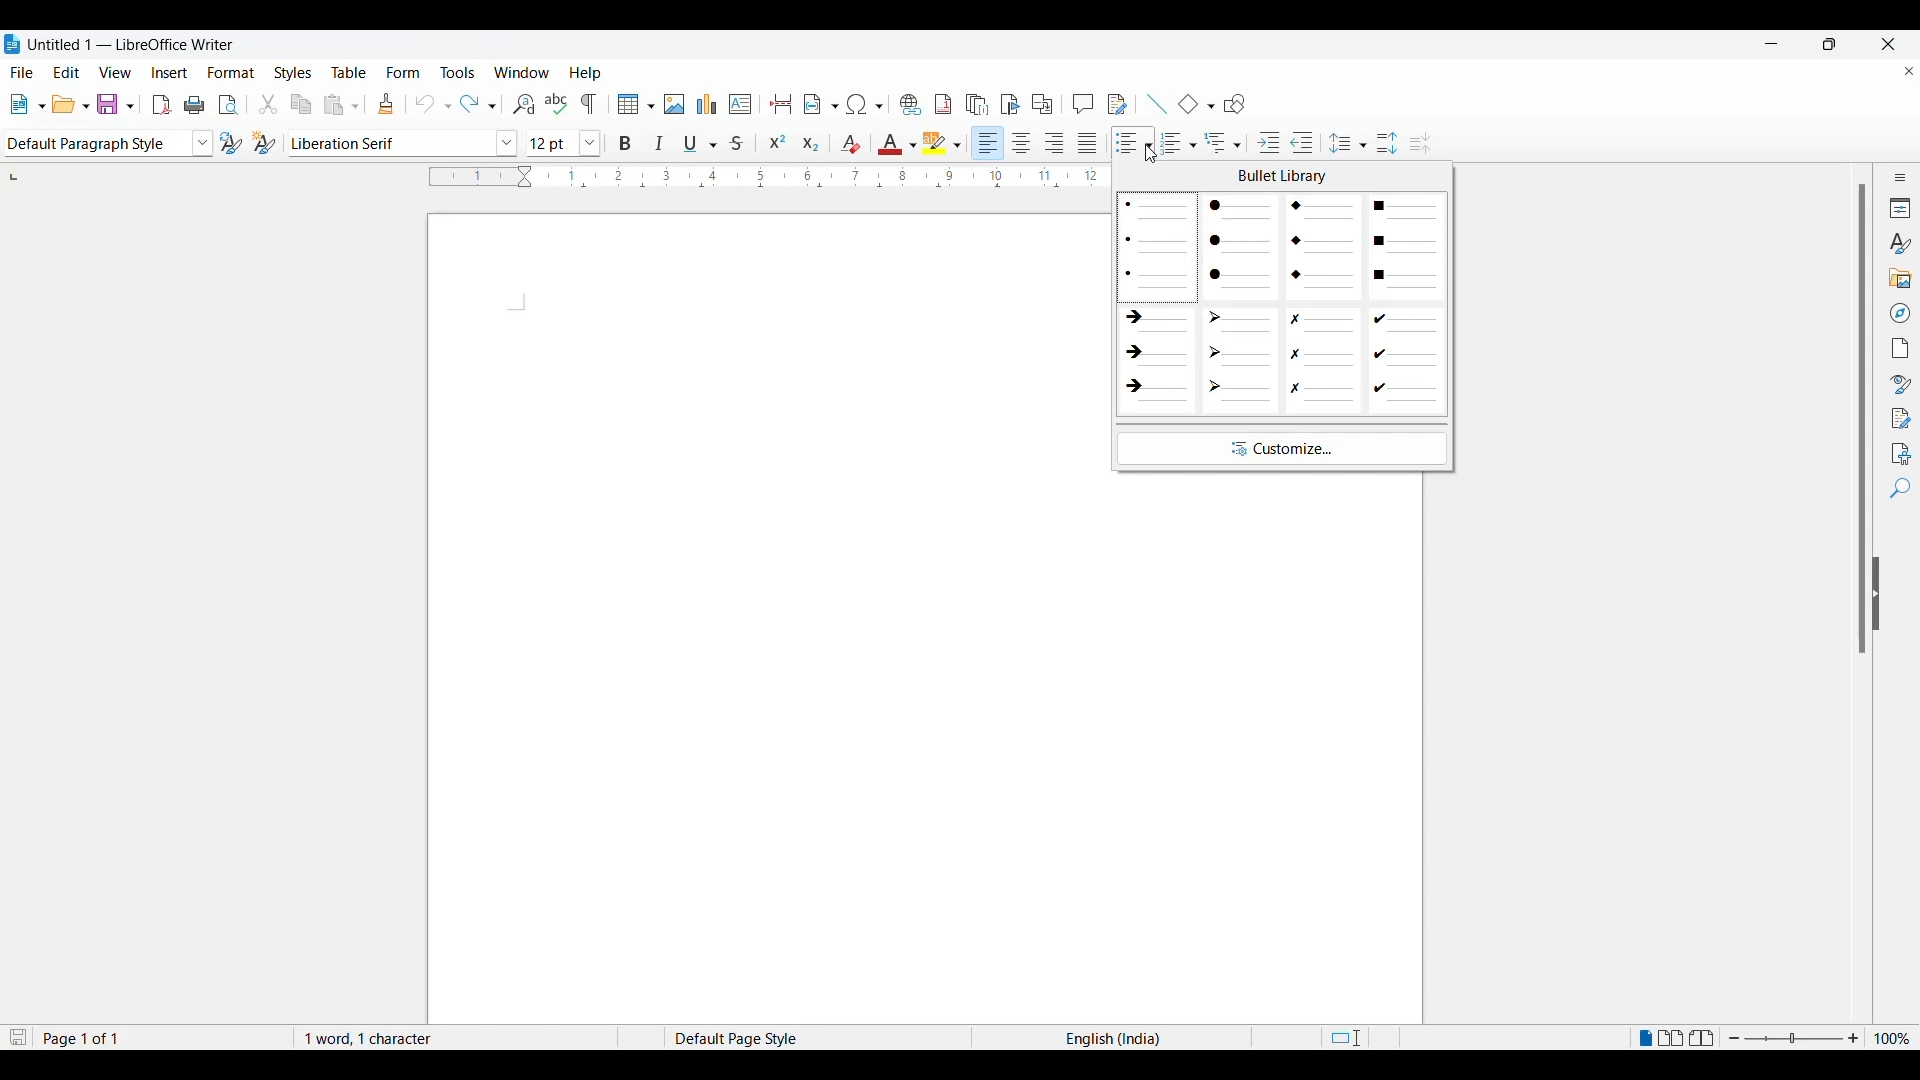 The width and height of the screenshot is (1920, 1080). I want to click on Help, so click(586, 70).